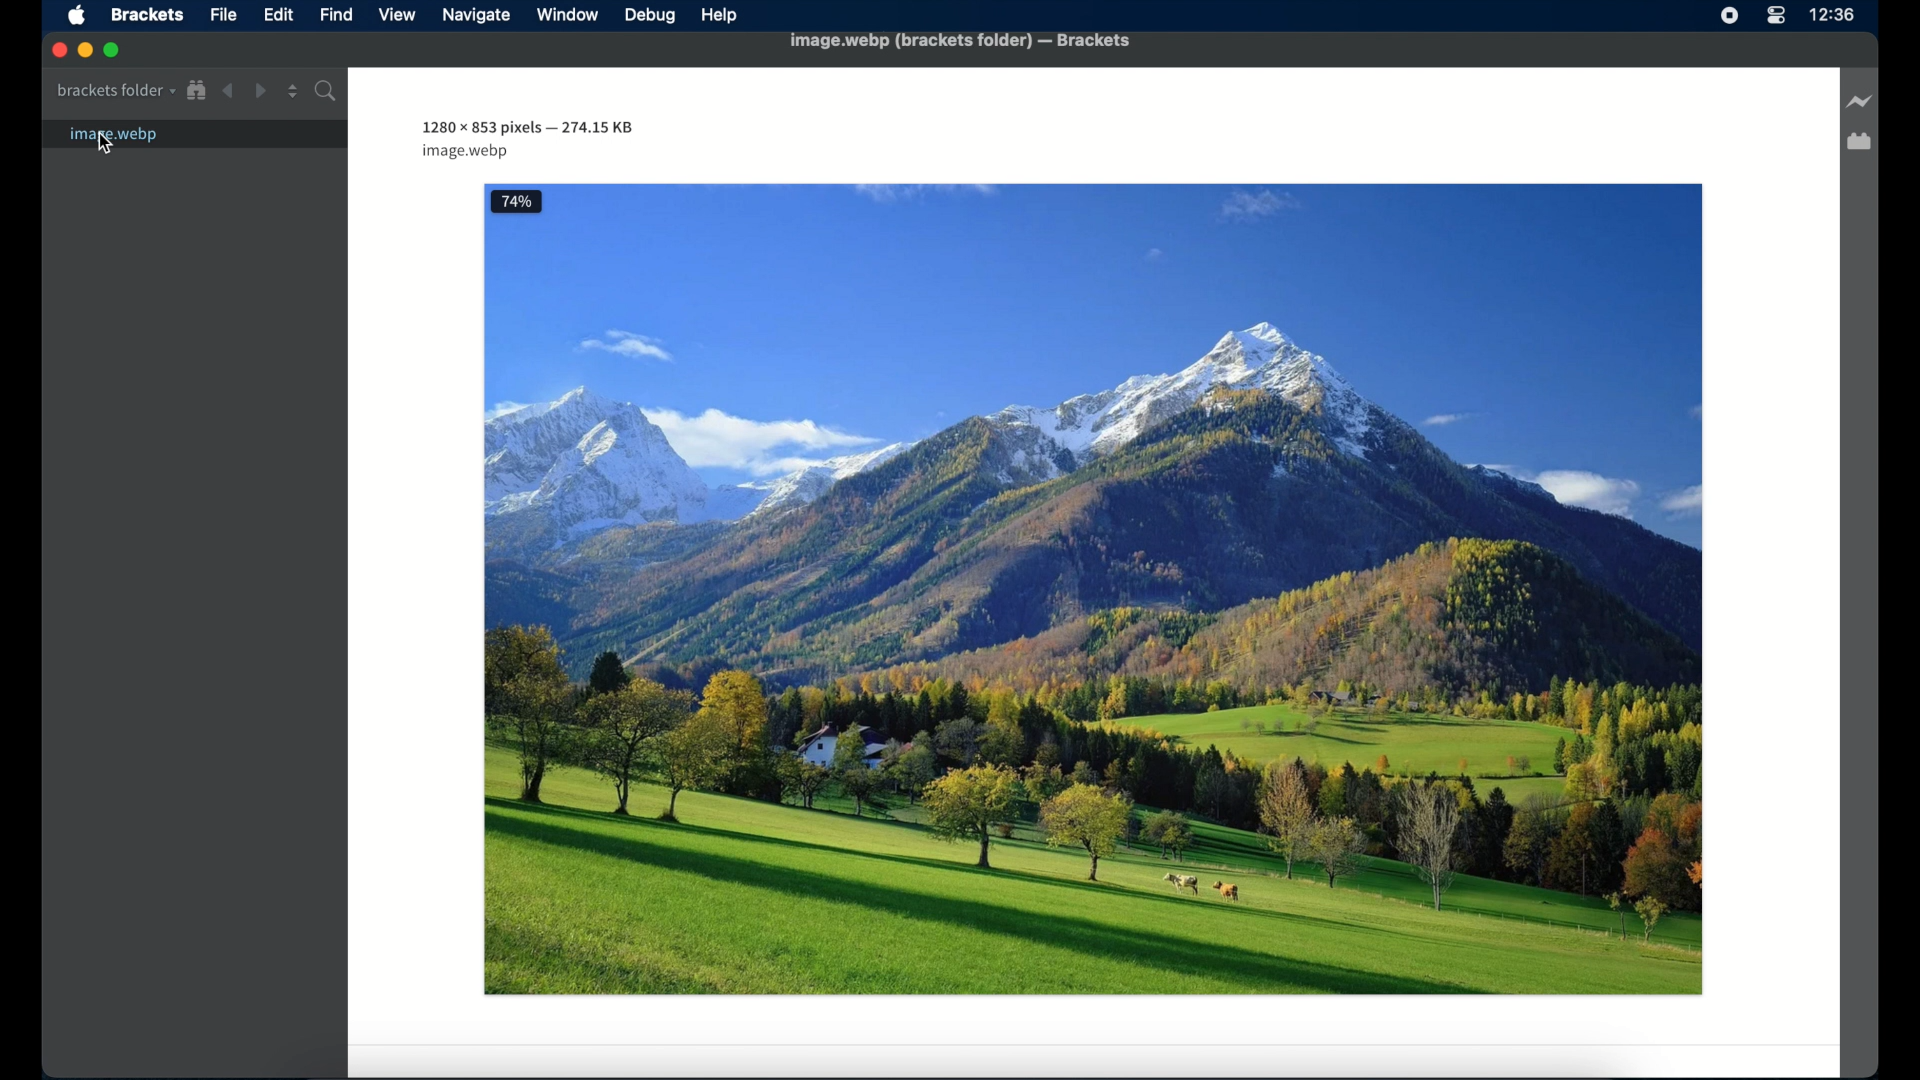  Describe the element at coordinates (116, 91) in the screenshot. I see `brackets folder` at that location.